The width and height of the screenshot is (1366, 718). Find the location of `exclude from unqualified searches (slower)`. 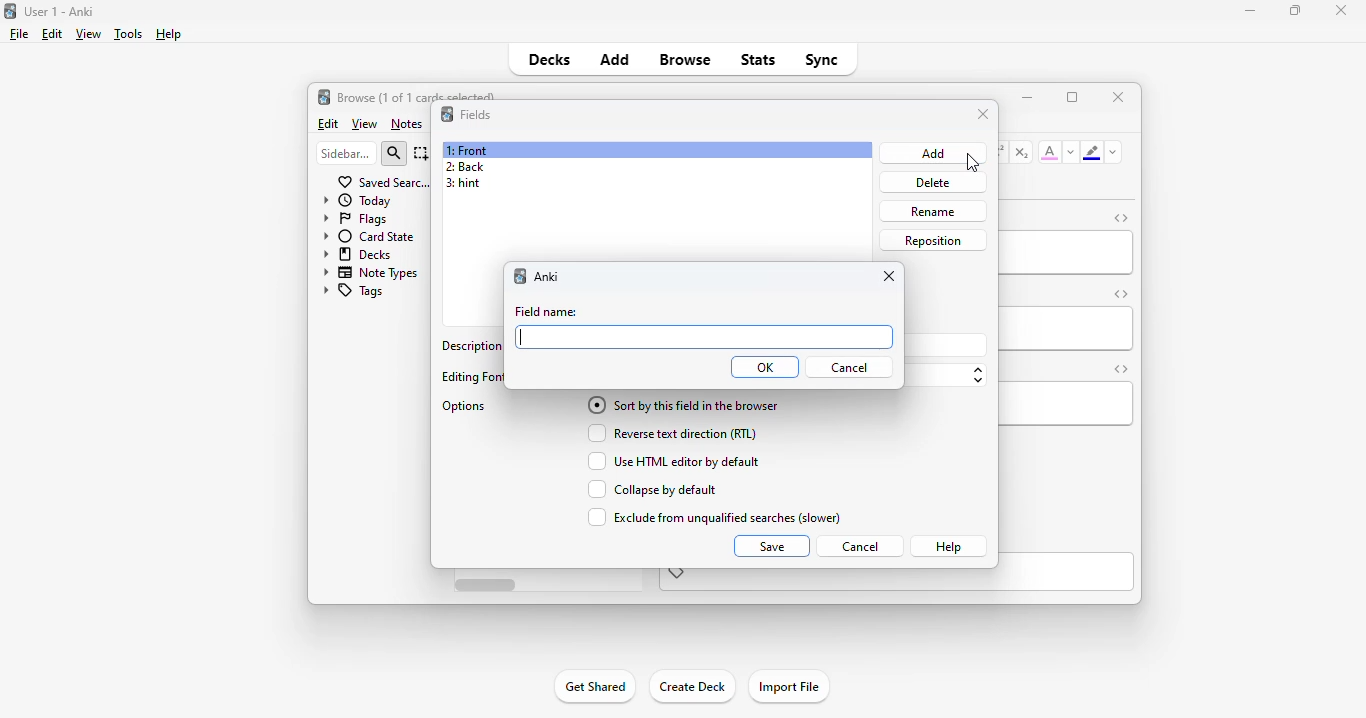

exclude from unqualified searches (slower) is located at coordinates (712, 517).